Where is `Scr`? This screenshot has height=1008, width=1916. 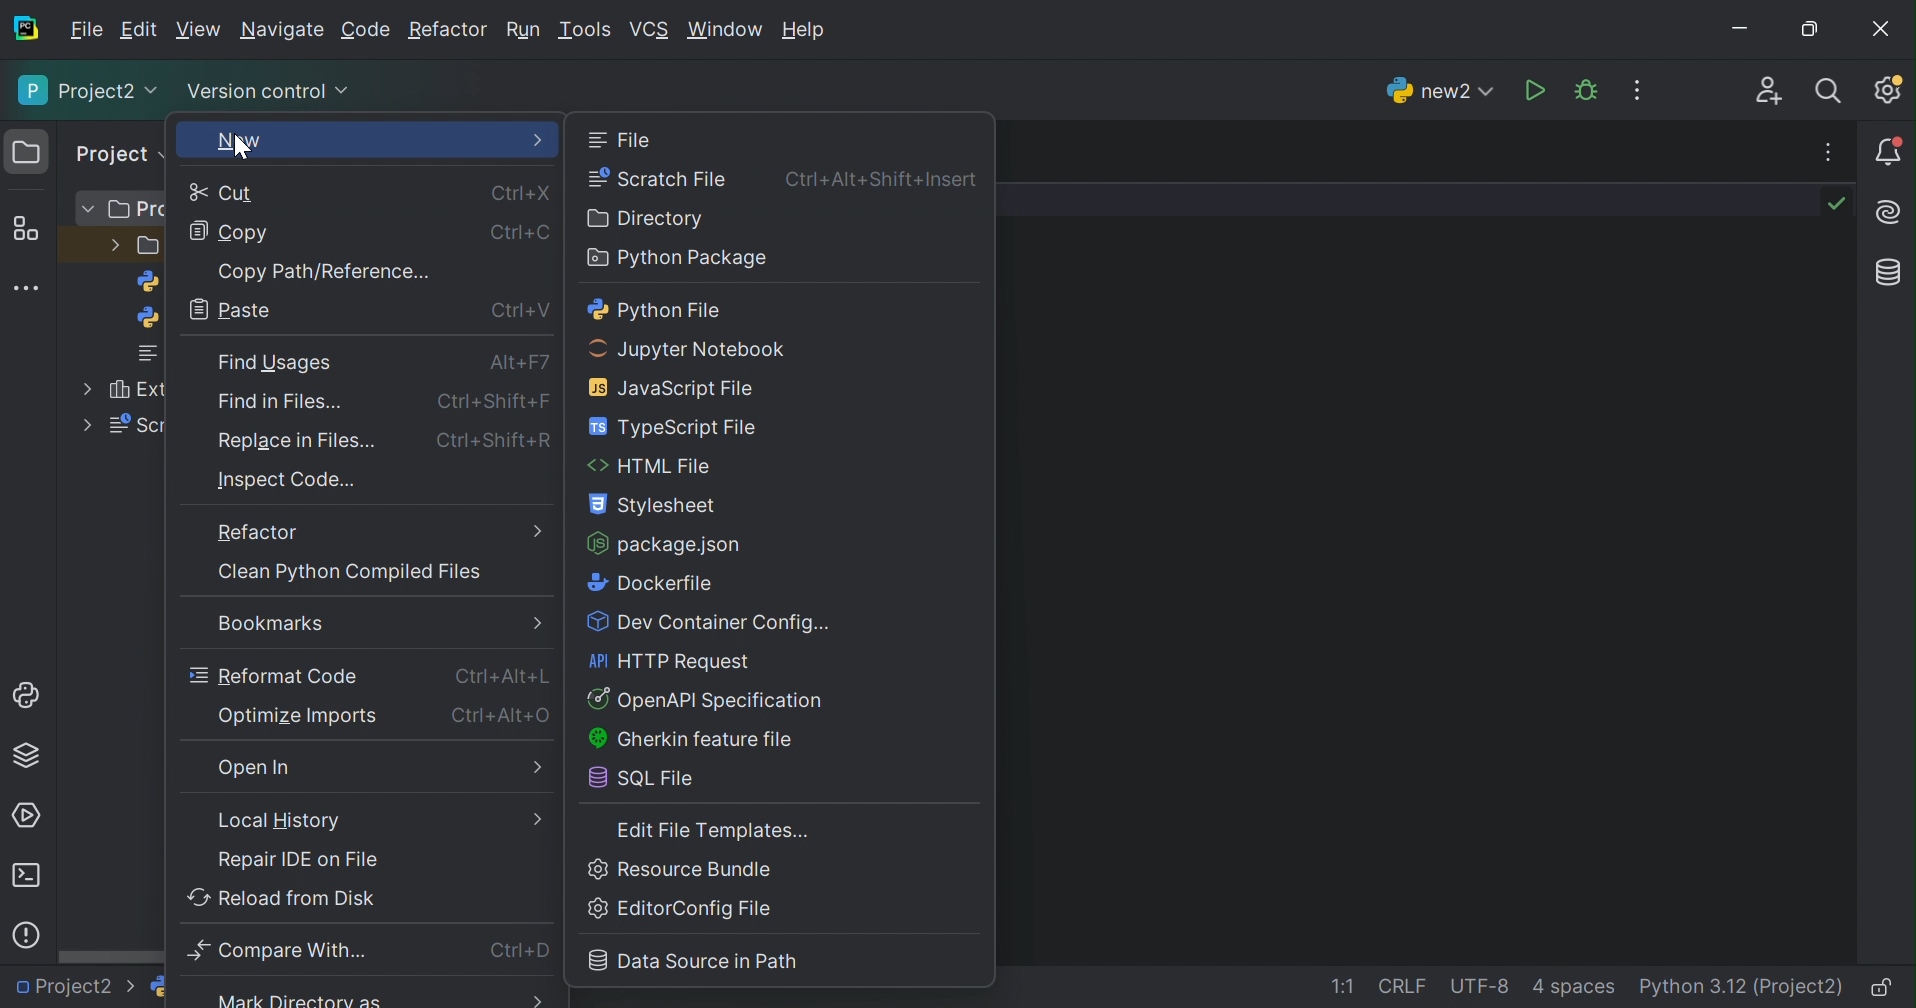 Scr is located at coordinates (138, 426).